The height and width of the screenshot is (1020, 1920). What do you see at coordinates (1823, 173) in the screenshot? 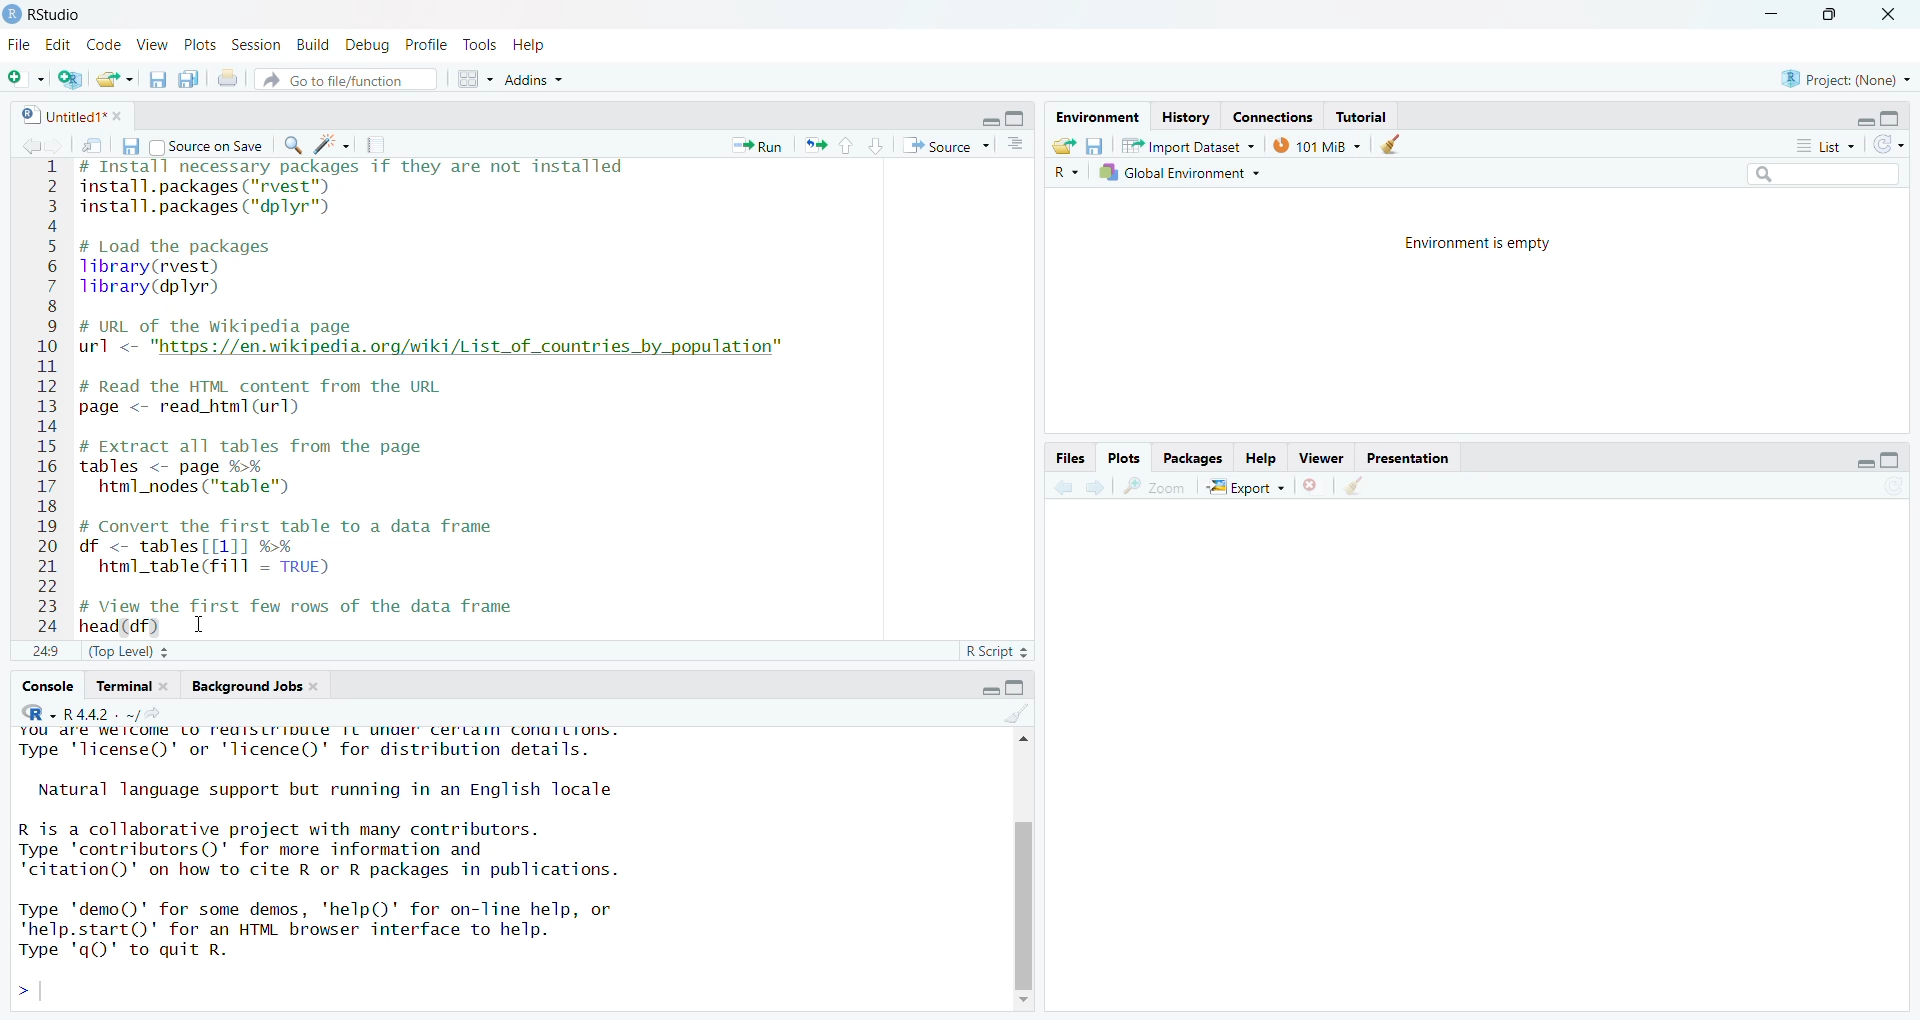
I see `search bar` at bounding box center [1823, 173].